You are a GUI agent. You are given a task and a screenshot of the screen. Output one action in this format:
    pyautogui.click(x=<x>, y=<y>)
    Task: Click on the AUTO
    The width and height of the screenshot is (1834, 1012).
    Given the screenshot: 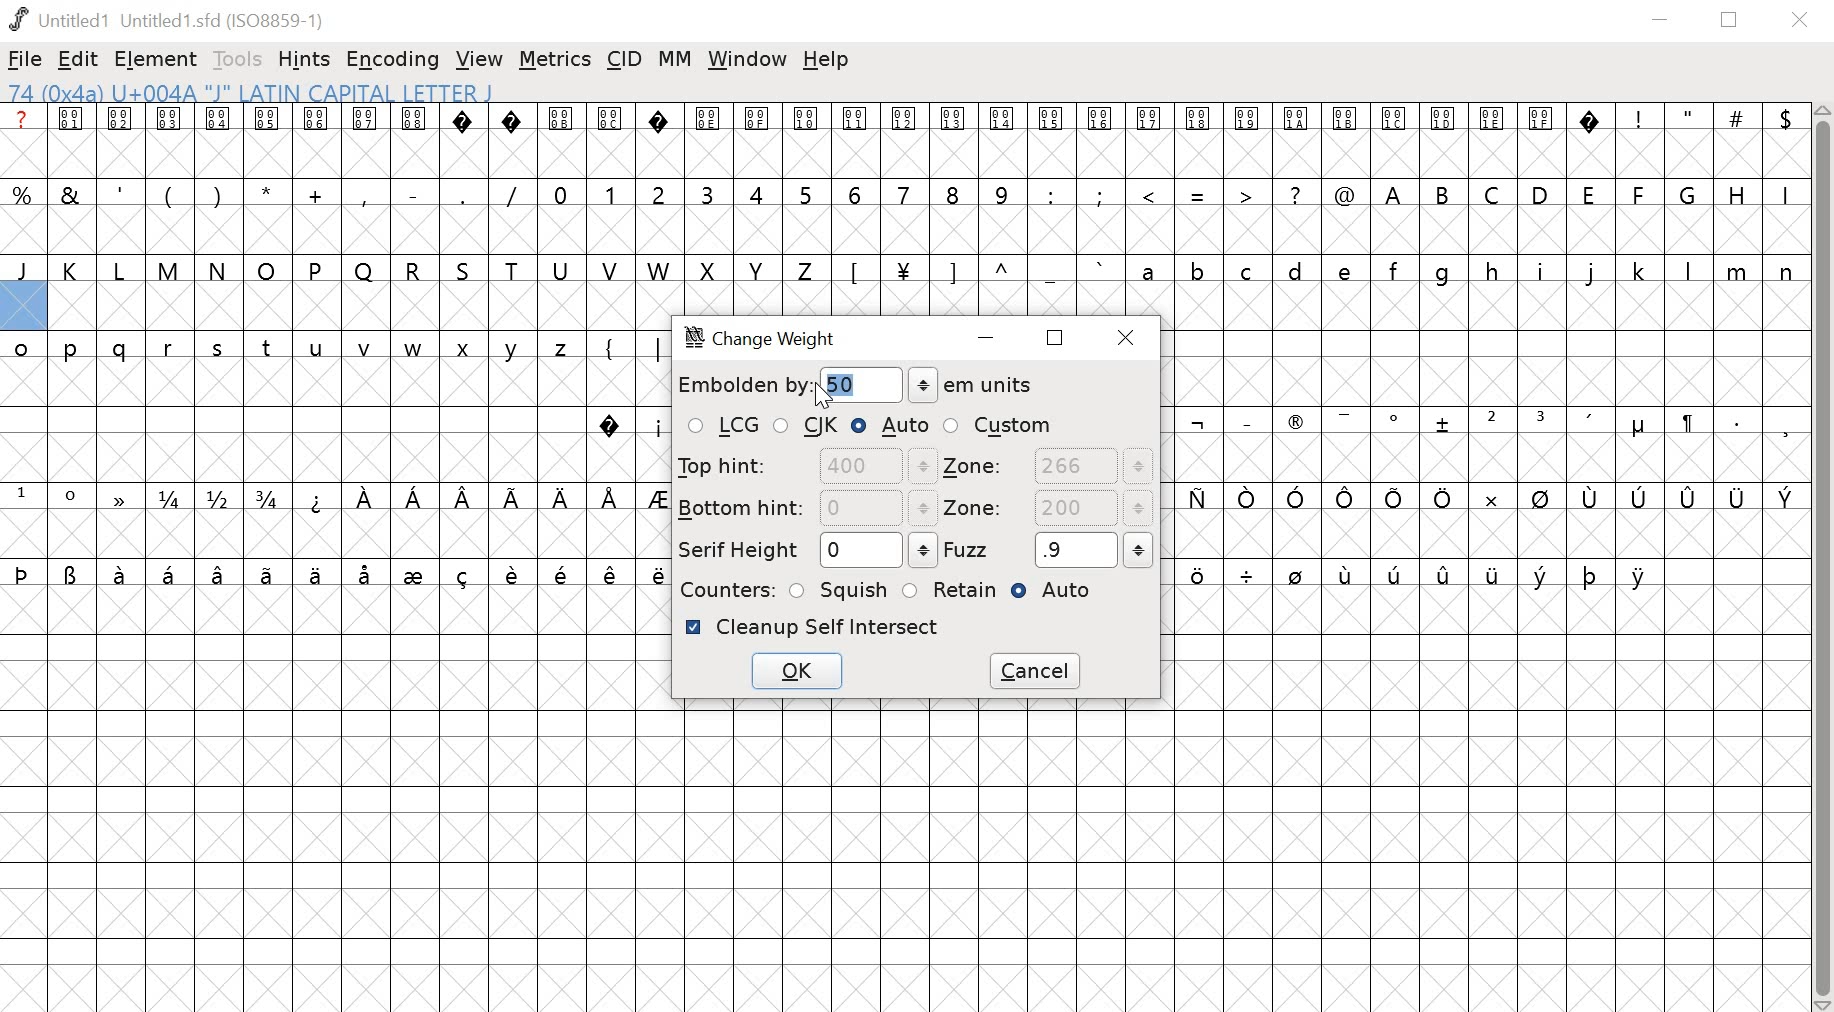 What is the action you would take?
    pyautogui.click(x=1059, y=593)
    